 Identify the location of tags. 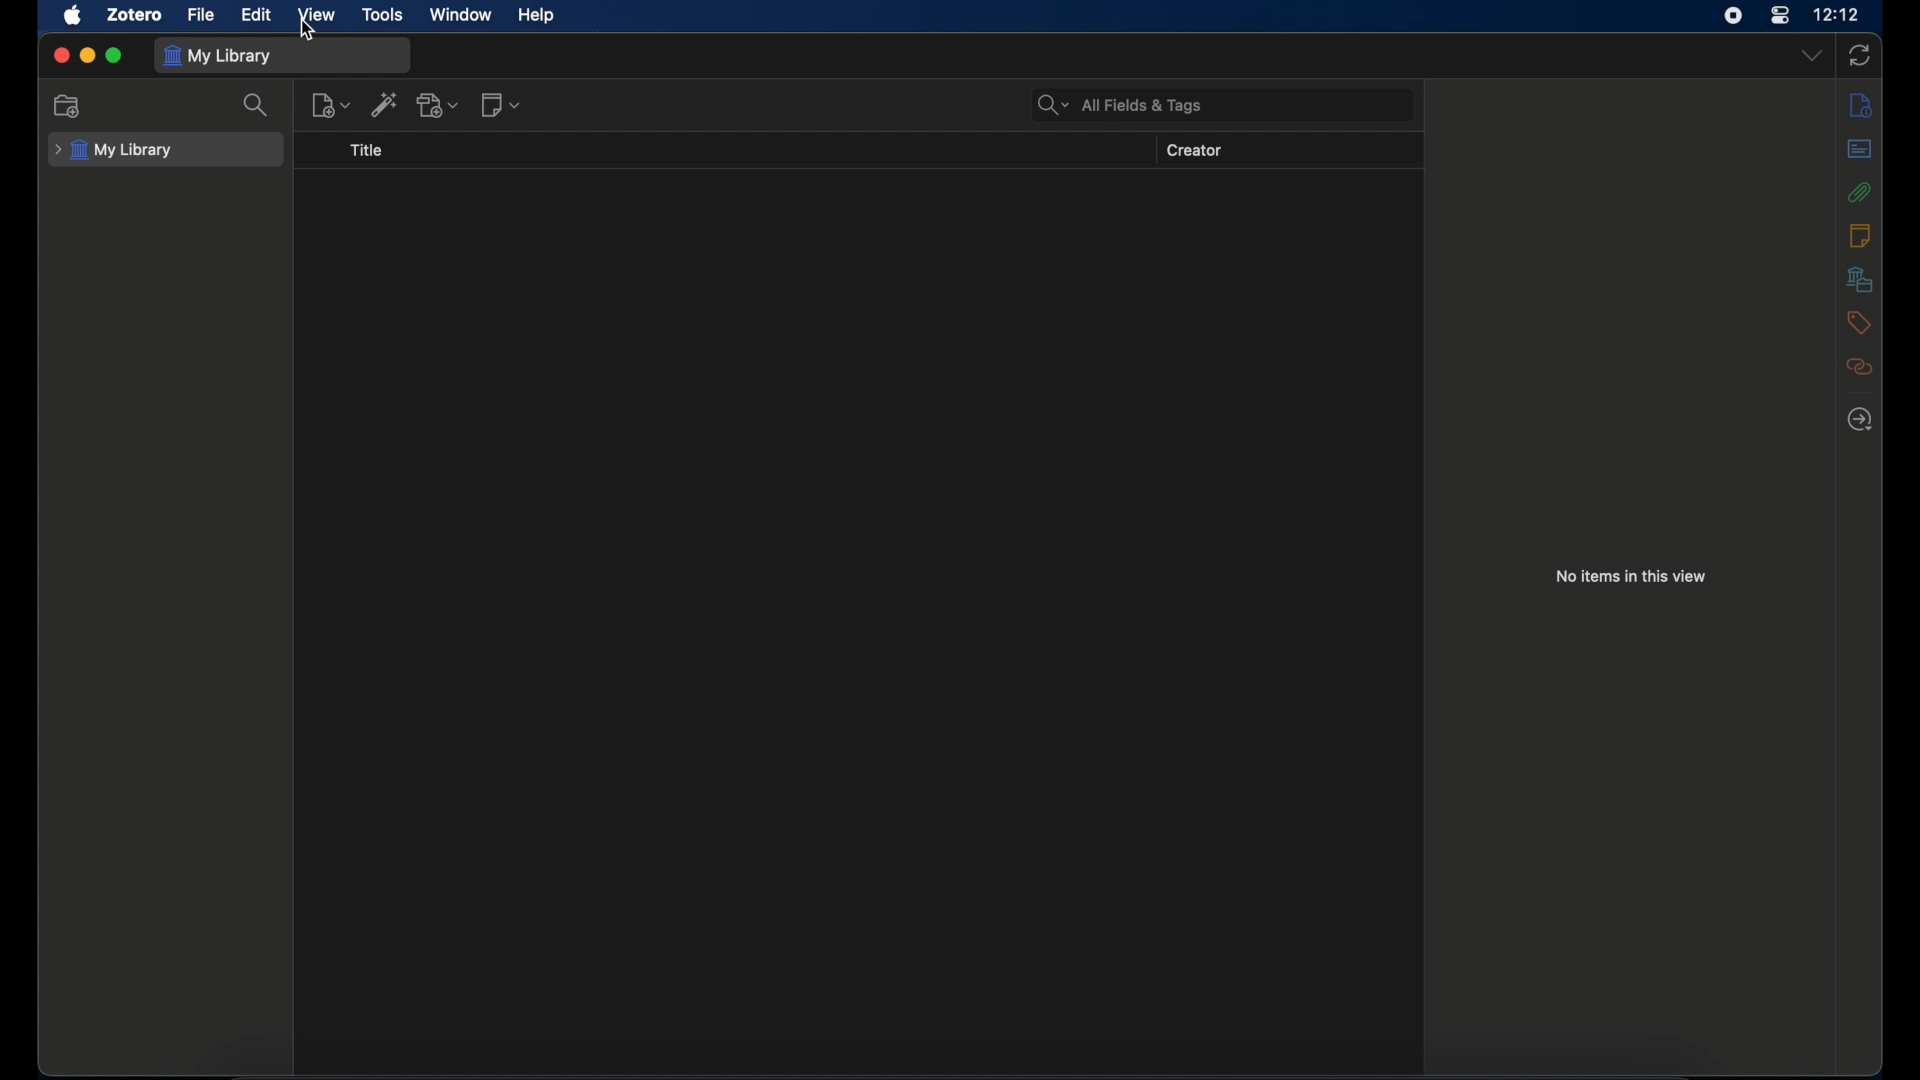
(1858, 323).